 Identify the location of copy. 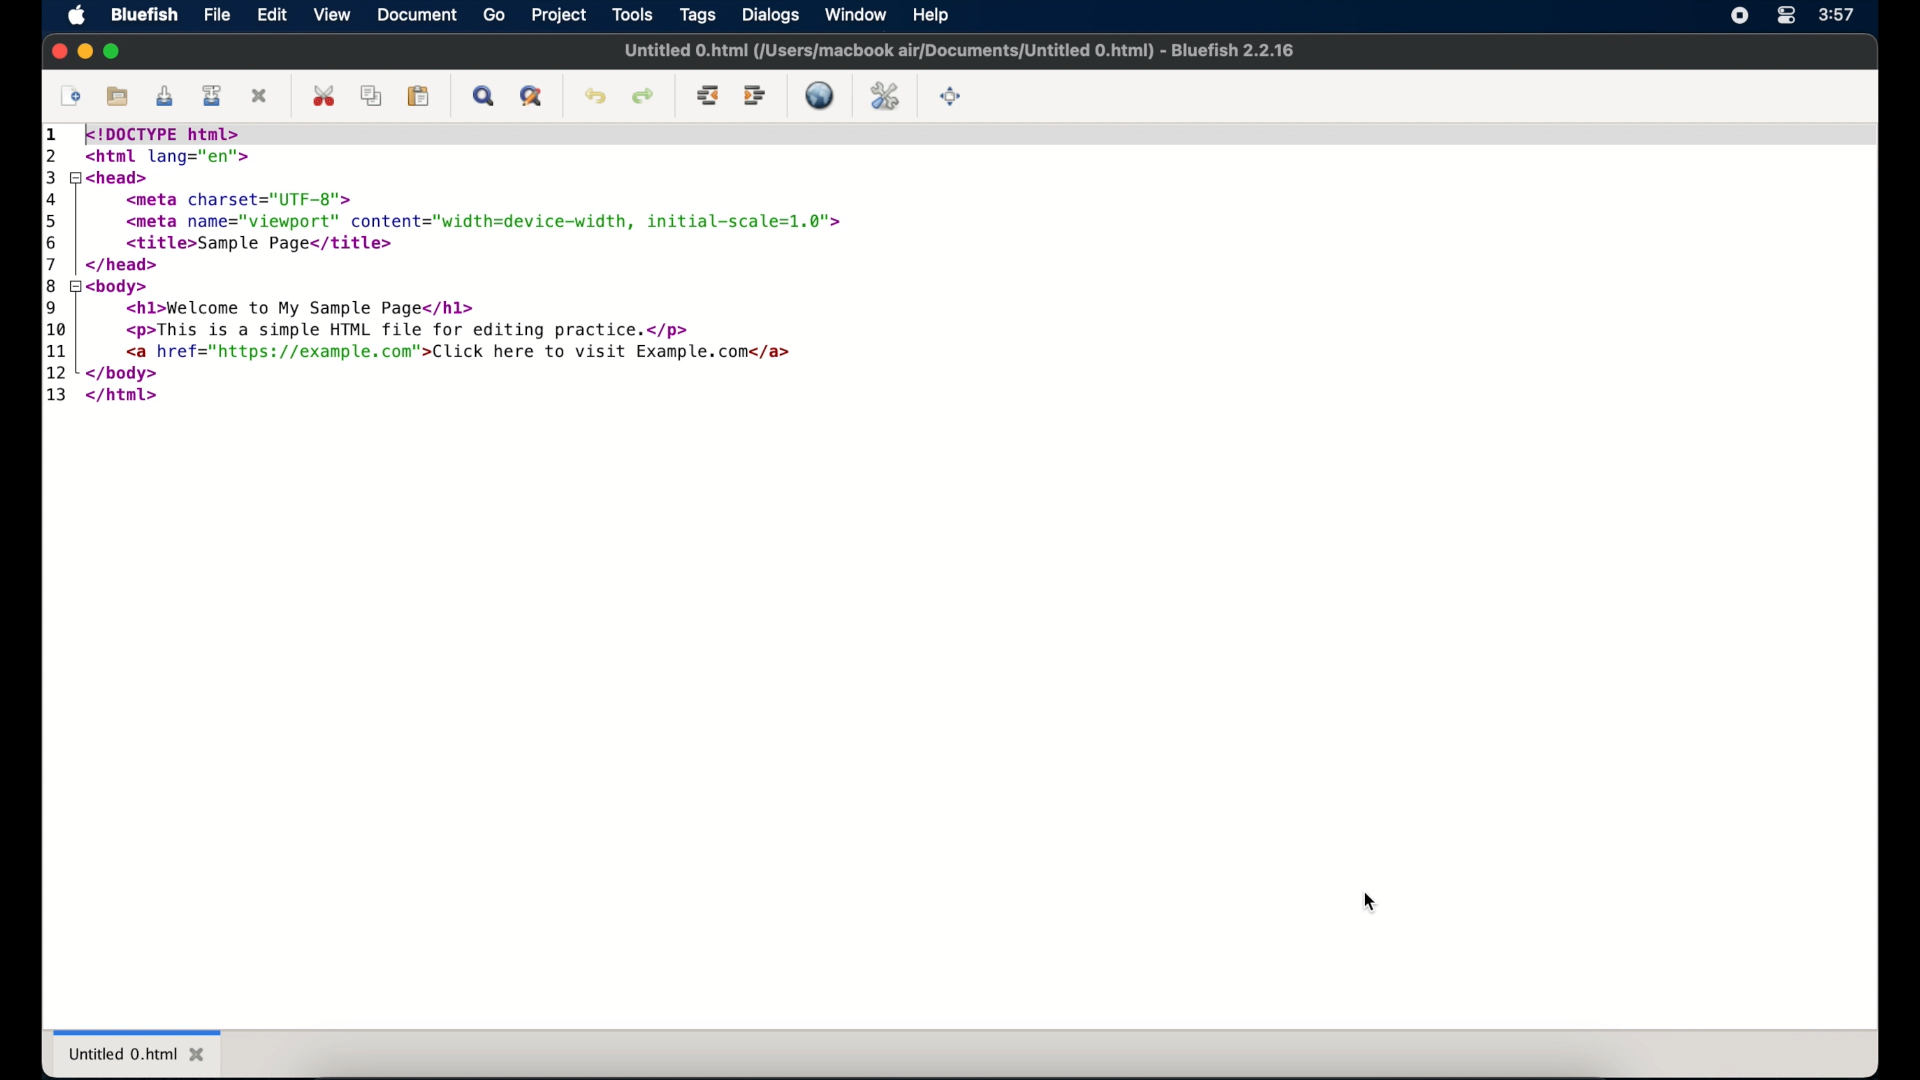
(371, 97).